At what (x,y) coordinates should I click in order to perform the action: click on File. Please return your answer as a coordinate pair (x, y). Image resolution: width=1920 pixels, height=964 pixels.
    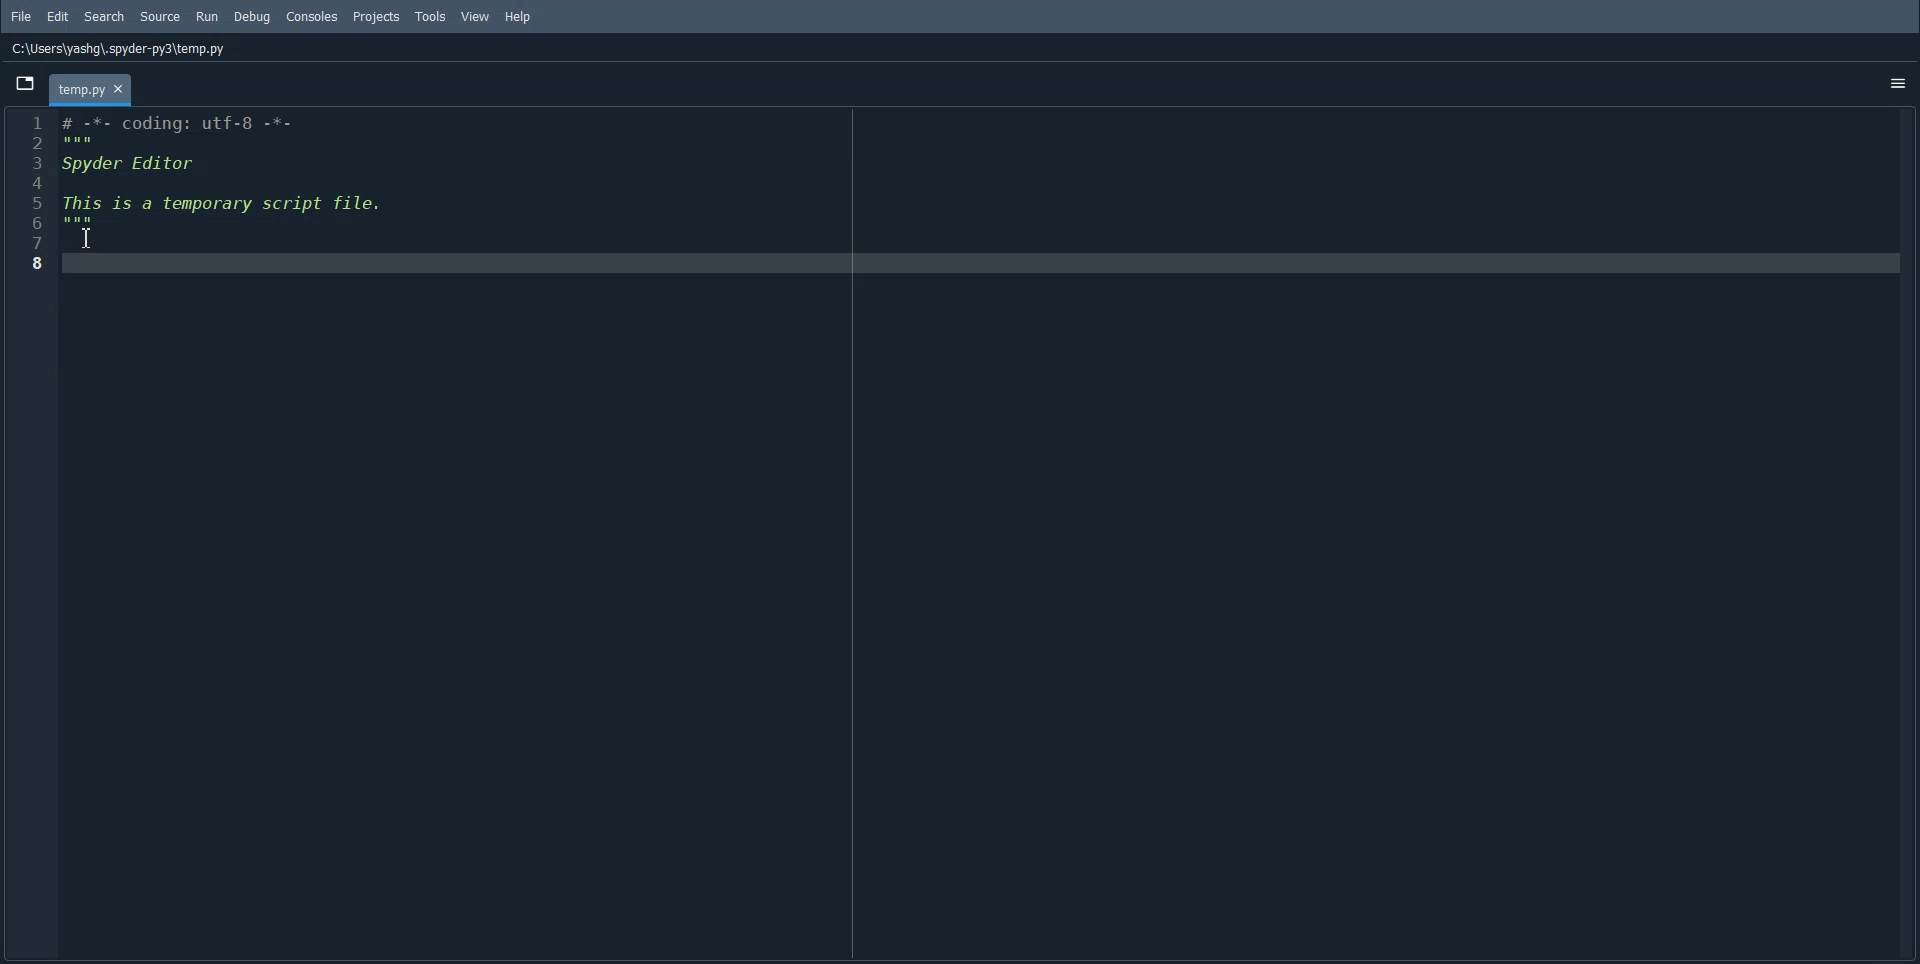
    Looking at the image, I should click on (21, 17).